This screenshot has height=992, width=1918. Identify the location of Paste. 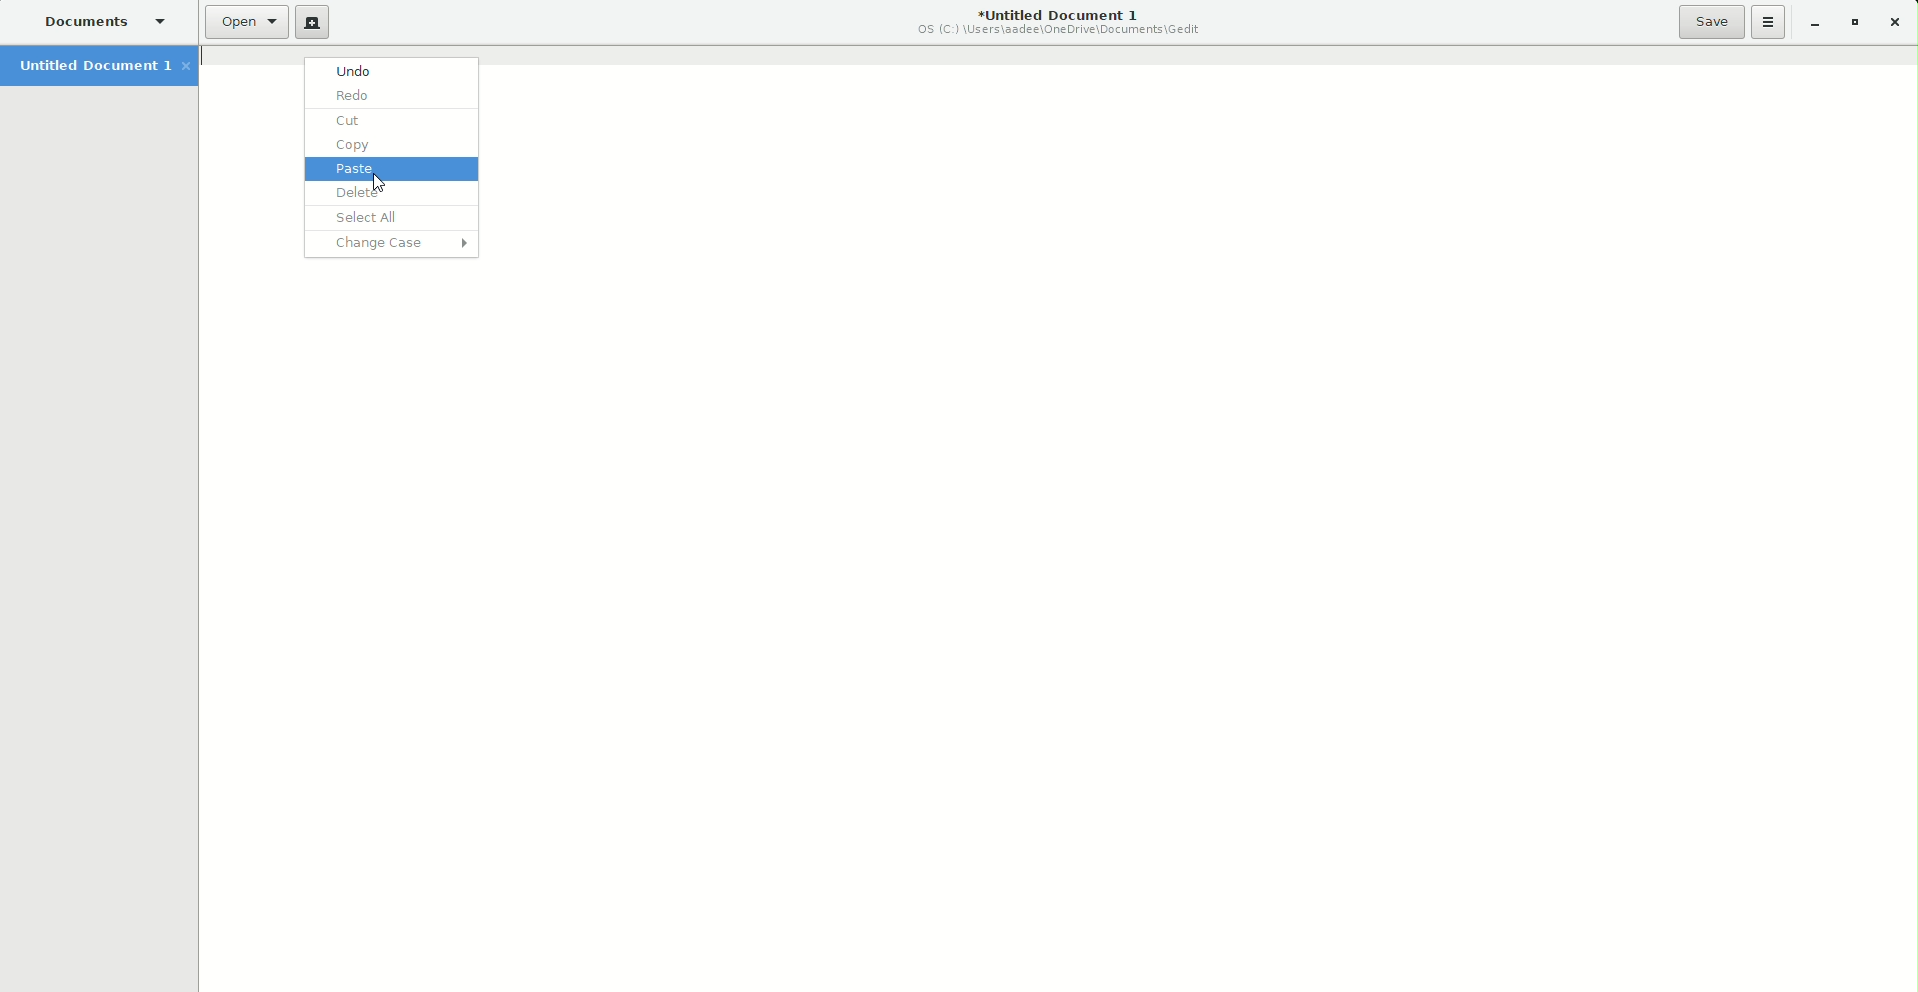
(388, 171).